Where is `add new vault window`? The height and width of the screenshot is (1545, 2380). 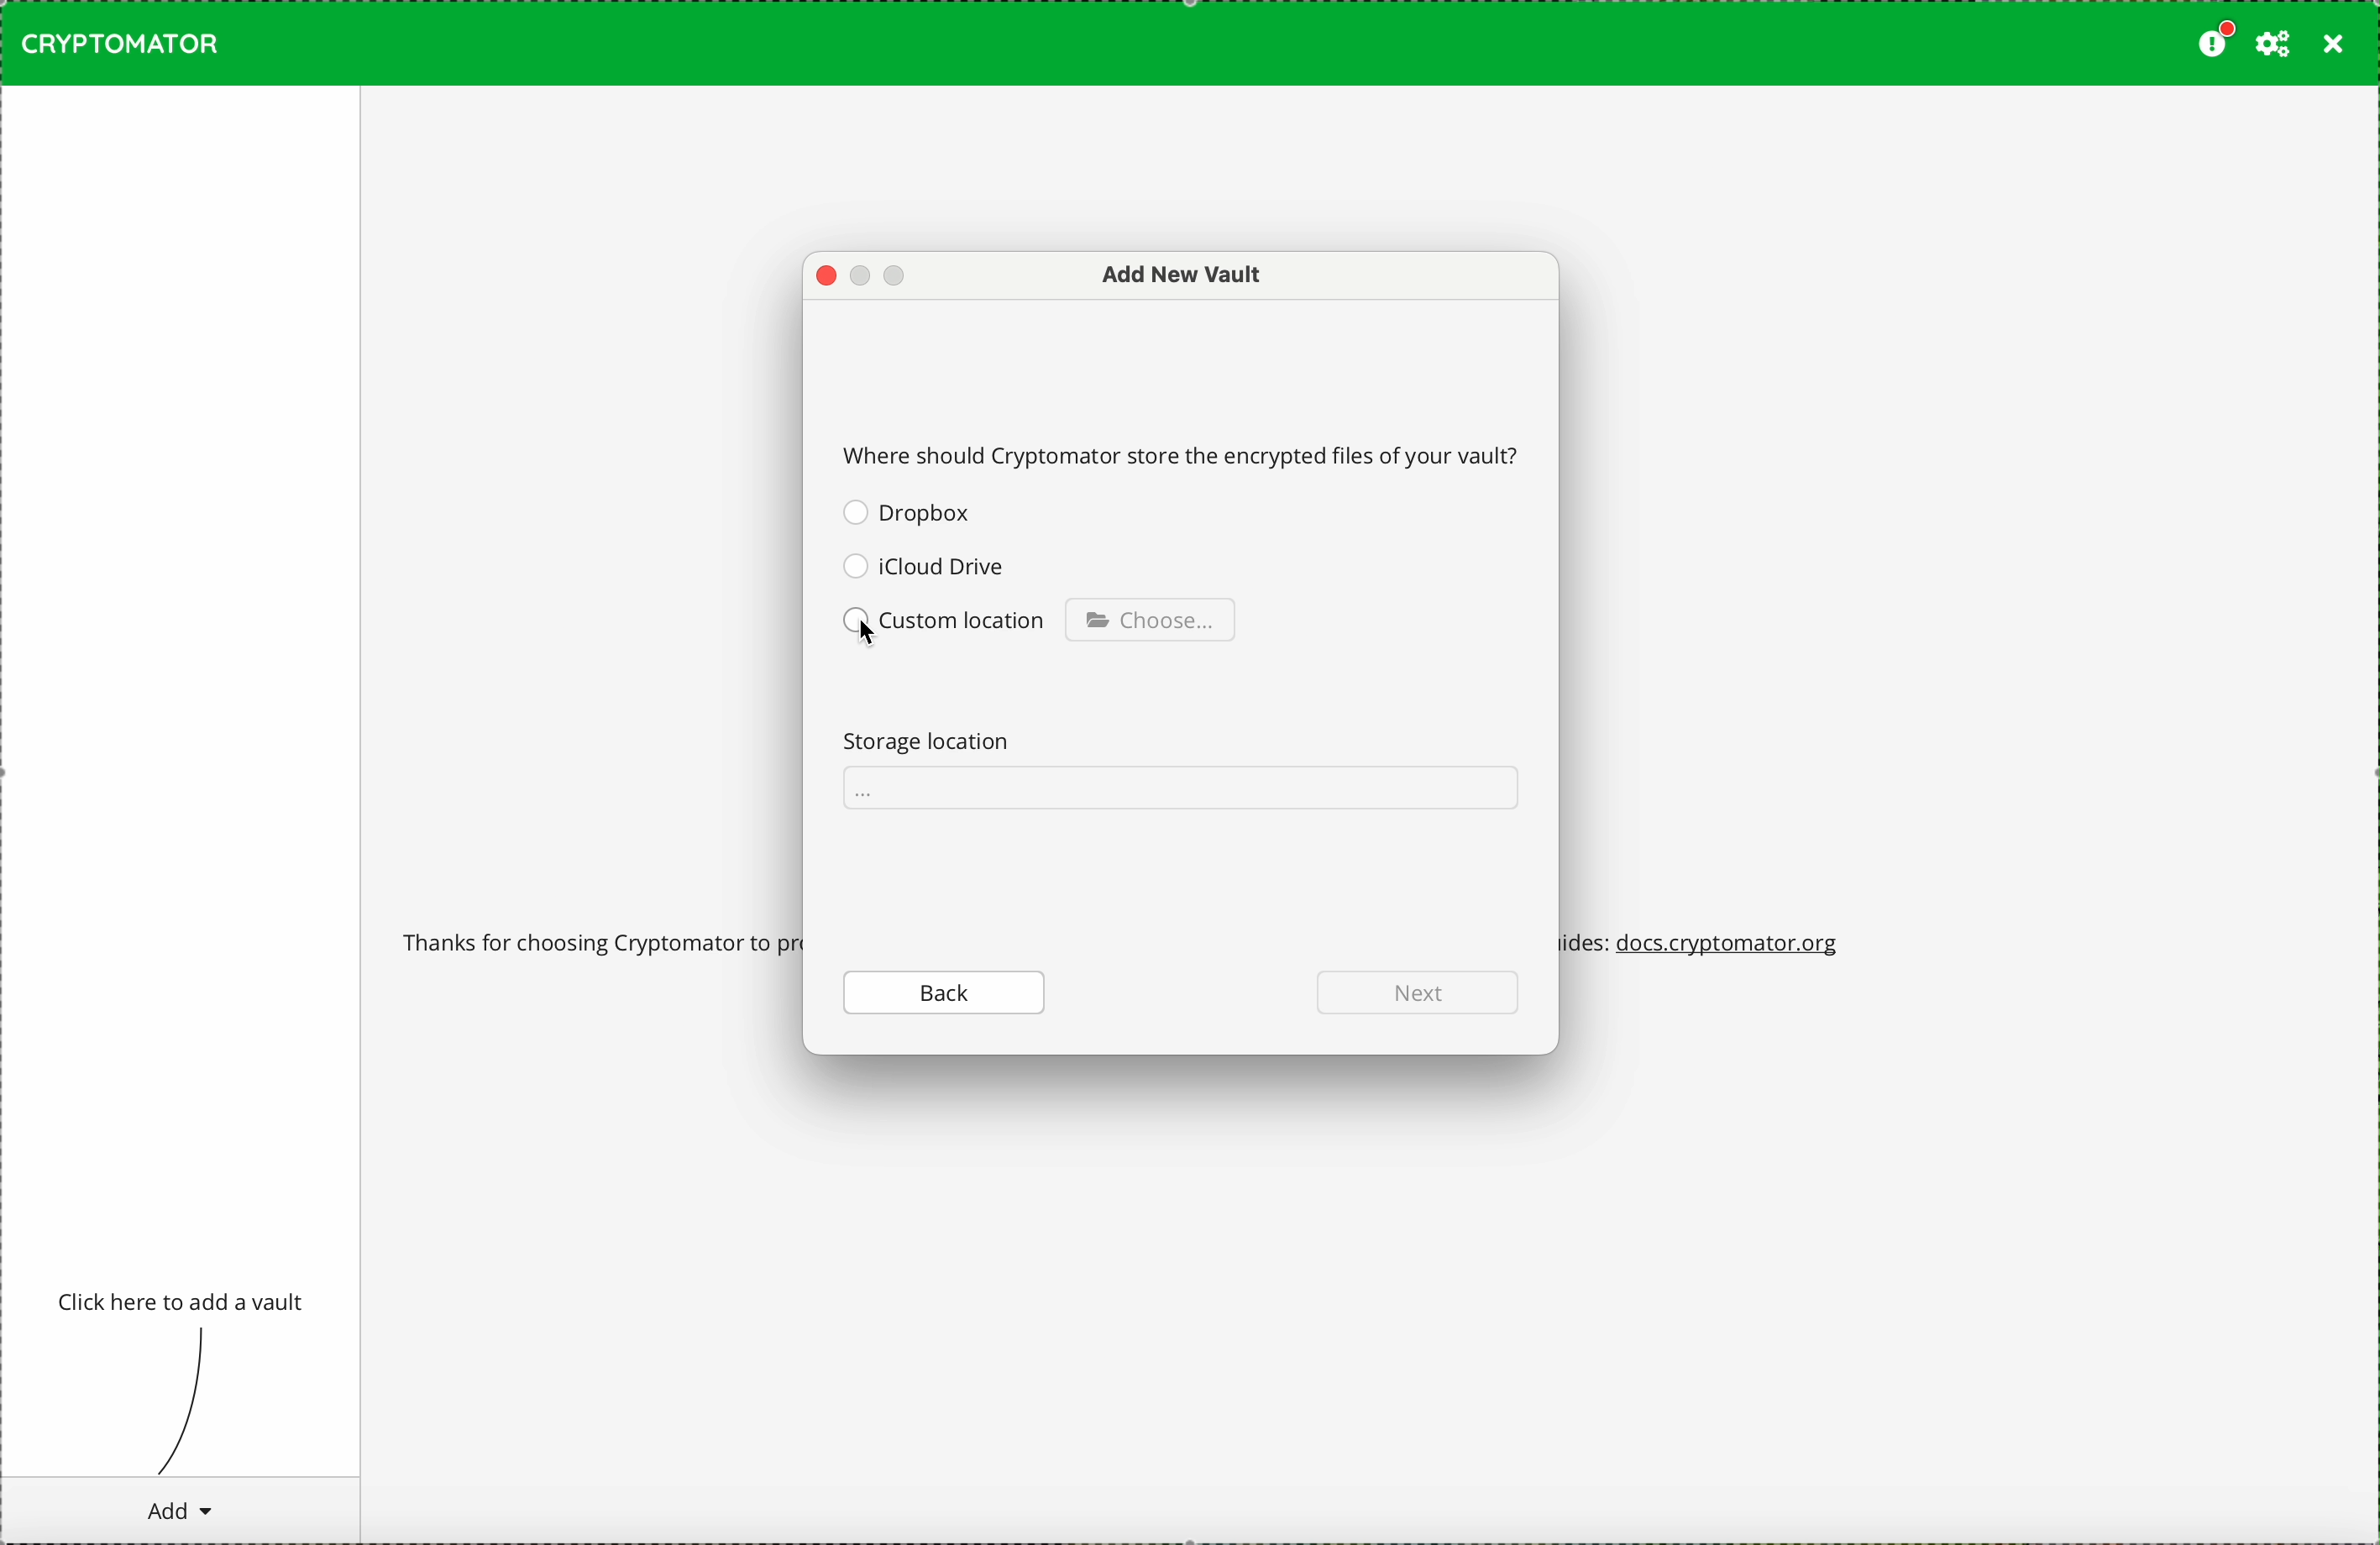 add new vault window is located at coordinates (1169, 276).